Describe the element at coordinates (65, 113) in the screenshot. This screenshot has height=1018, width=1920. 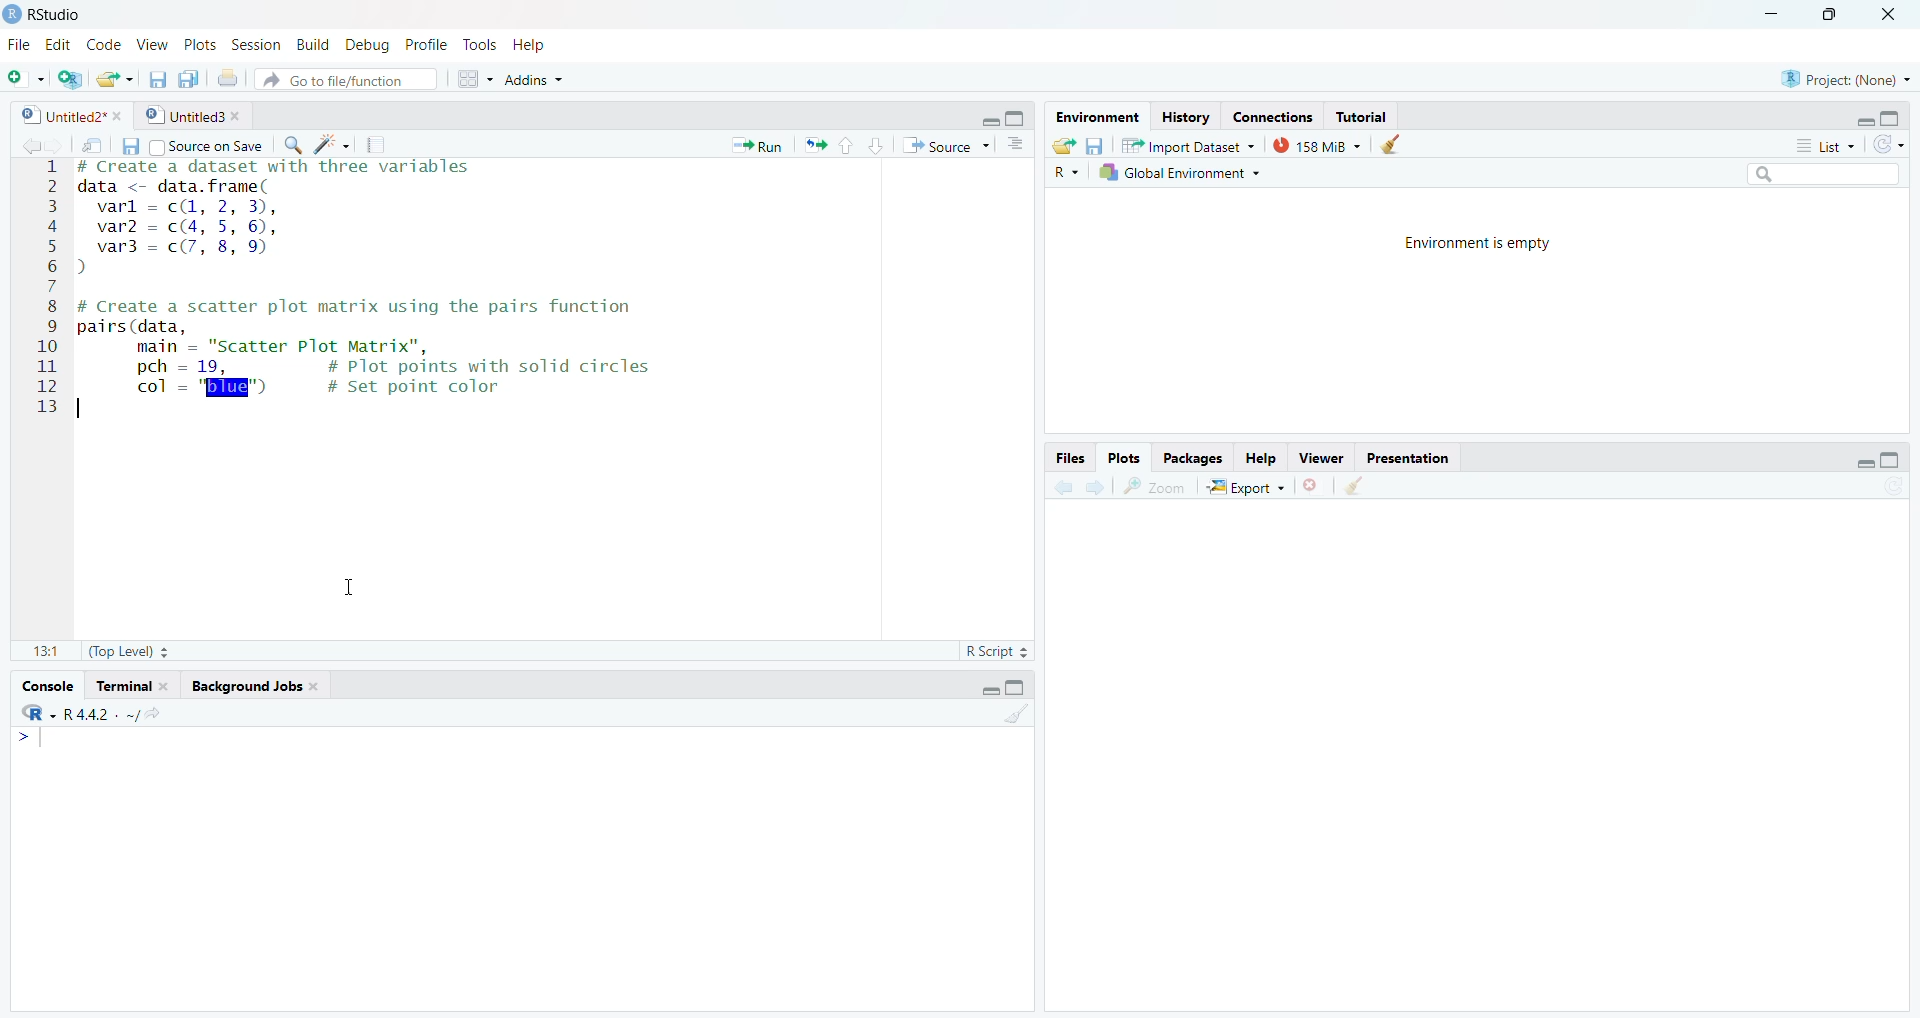
I see `© | Untitled2* *` at that location.